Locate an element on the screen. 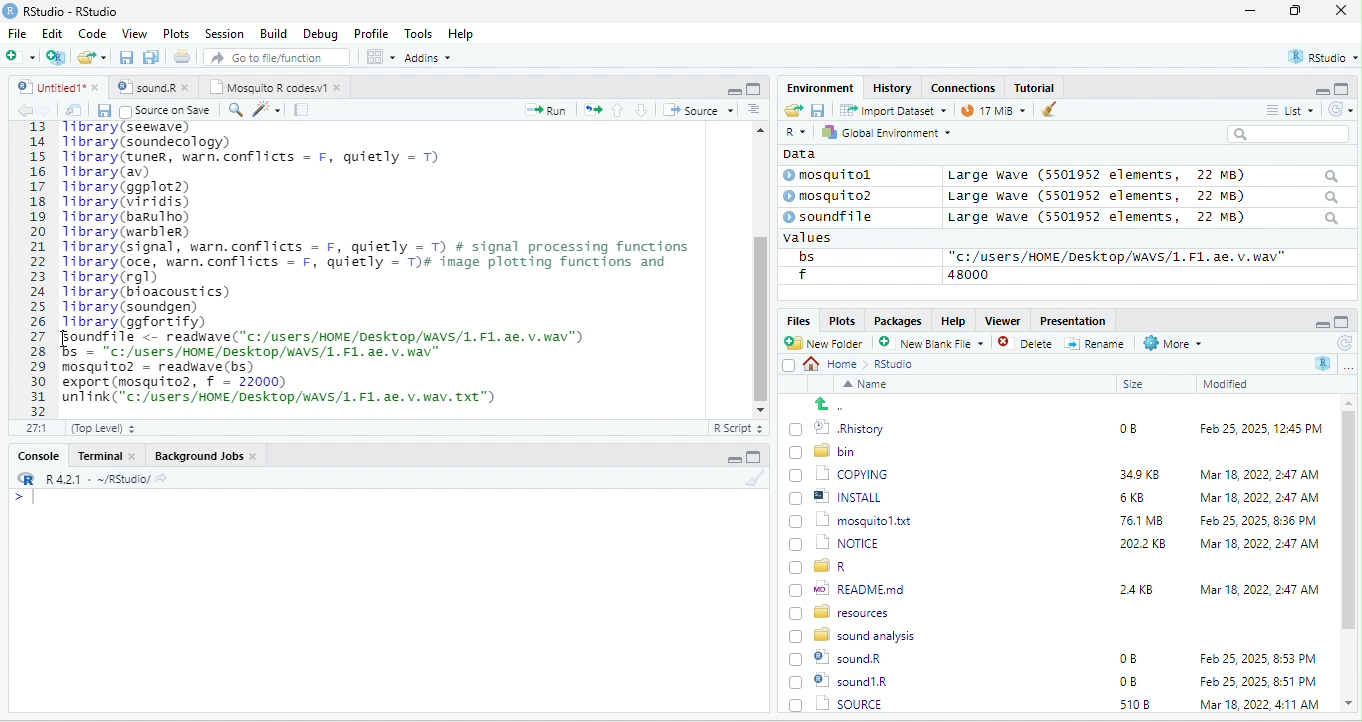 This screenshot has height=722, width=1362. sharpen is located at coordinates (267, 109).